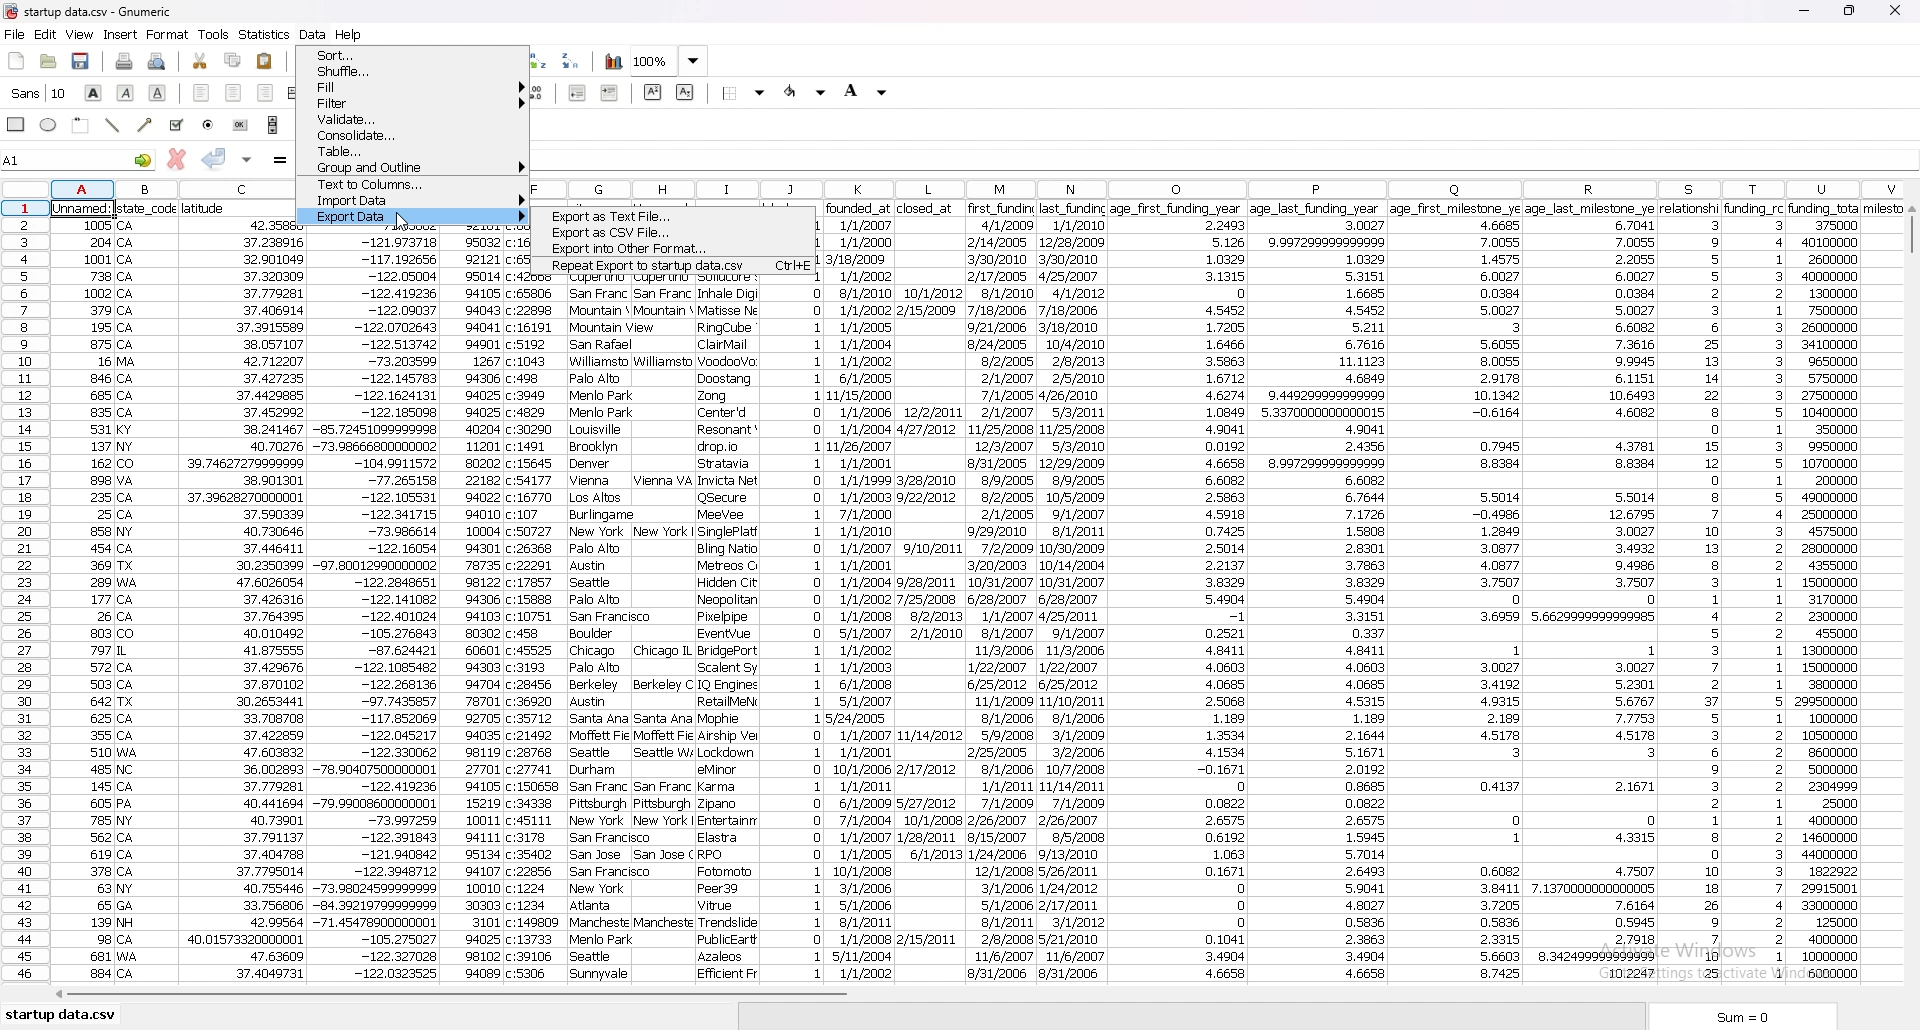 This screenshot has width=1920, height=1030. What do you see at coordinates (176, 125) in the screenshot?
I see `tickbox` at bounding box center [176, 125].